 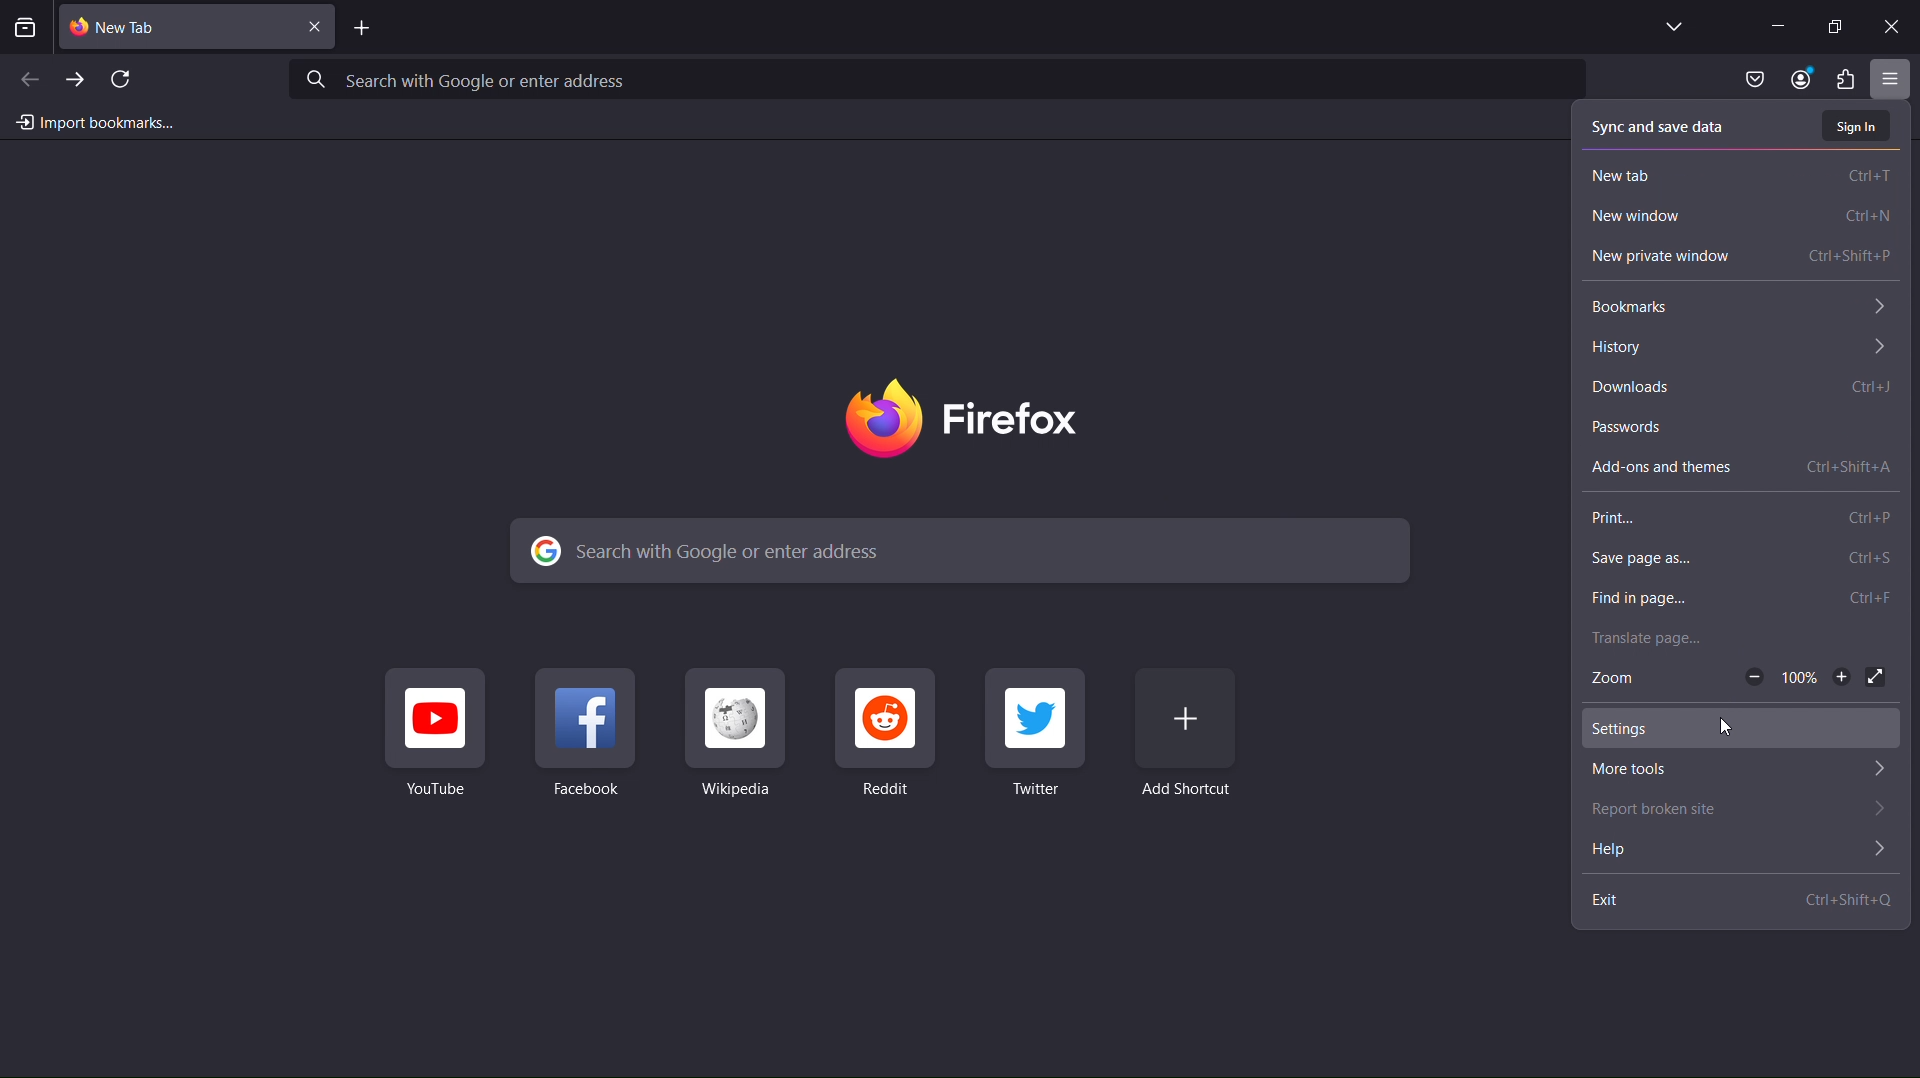 I want to click on Passwords, so click(x=1740, y=426).